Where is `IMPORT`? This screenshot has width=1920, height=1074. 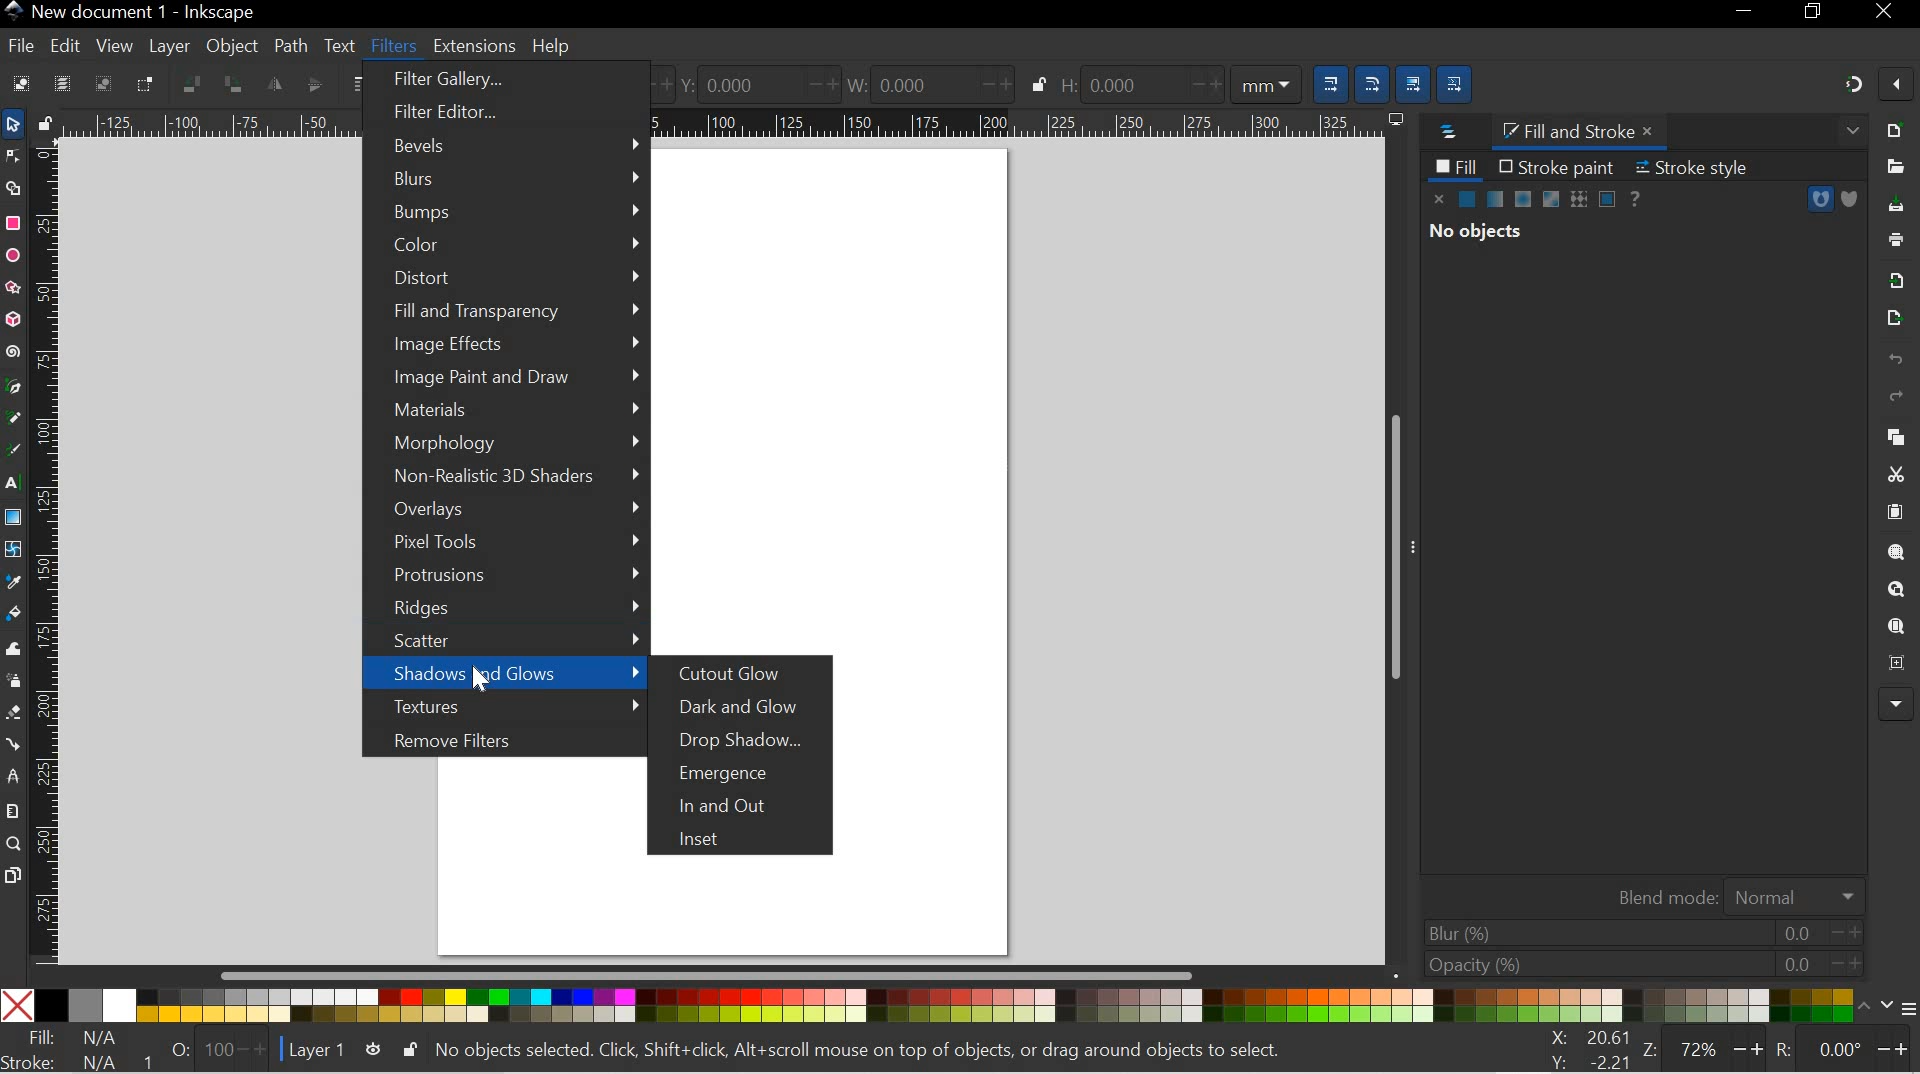 IMPORT is located at coordinates (1896, 278).